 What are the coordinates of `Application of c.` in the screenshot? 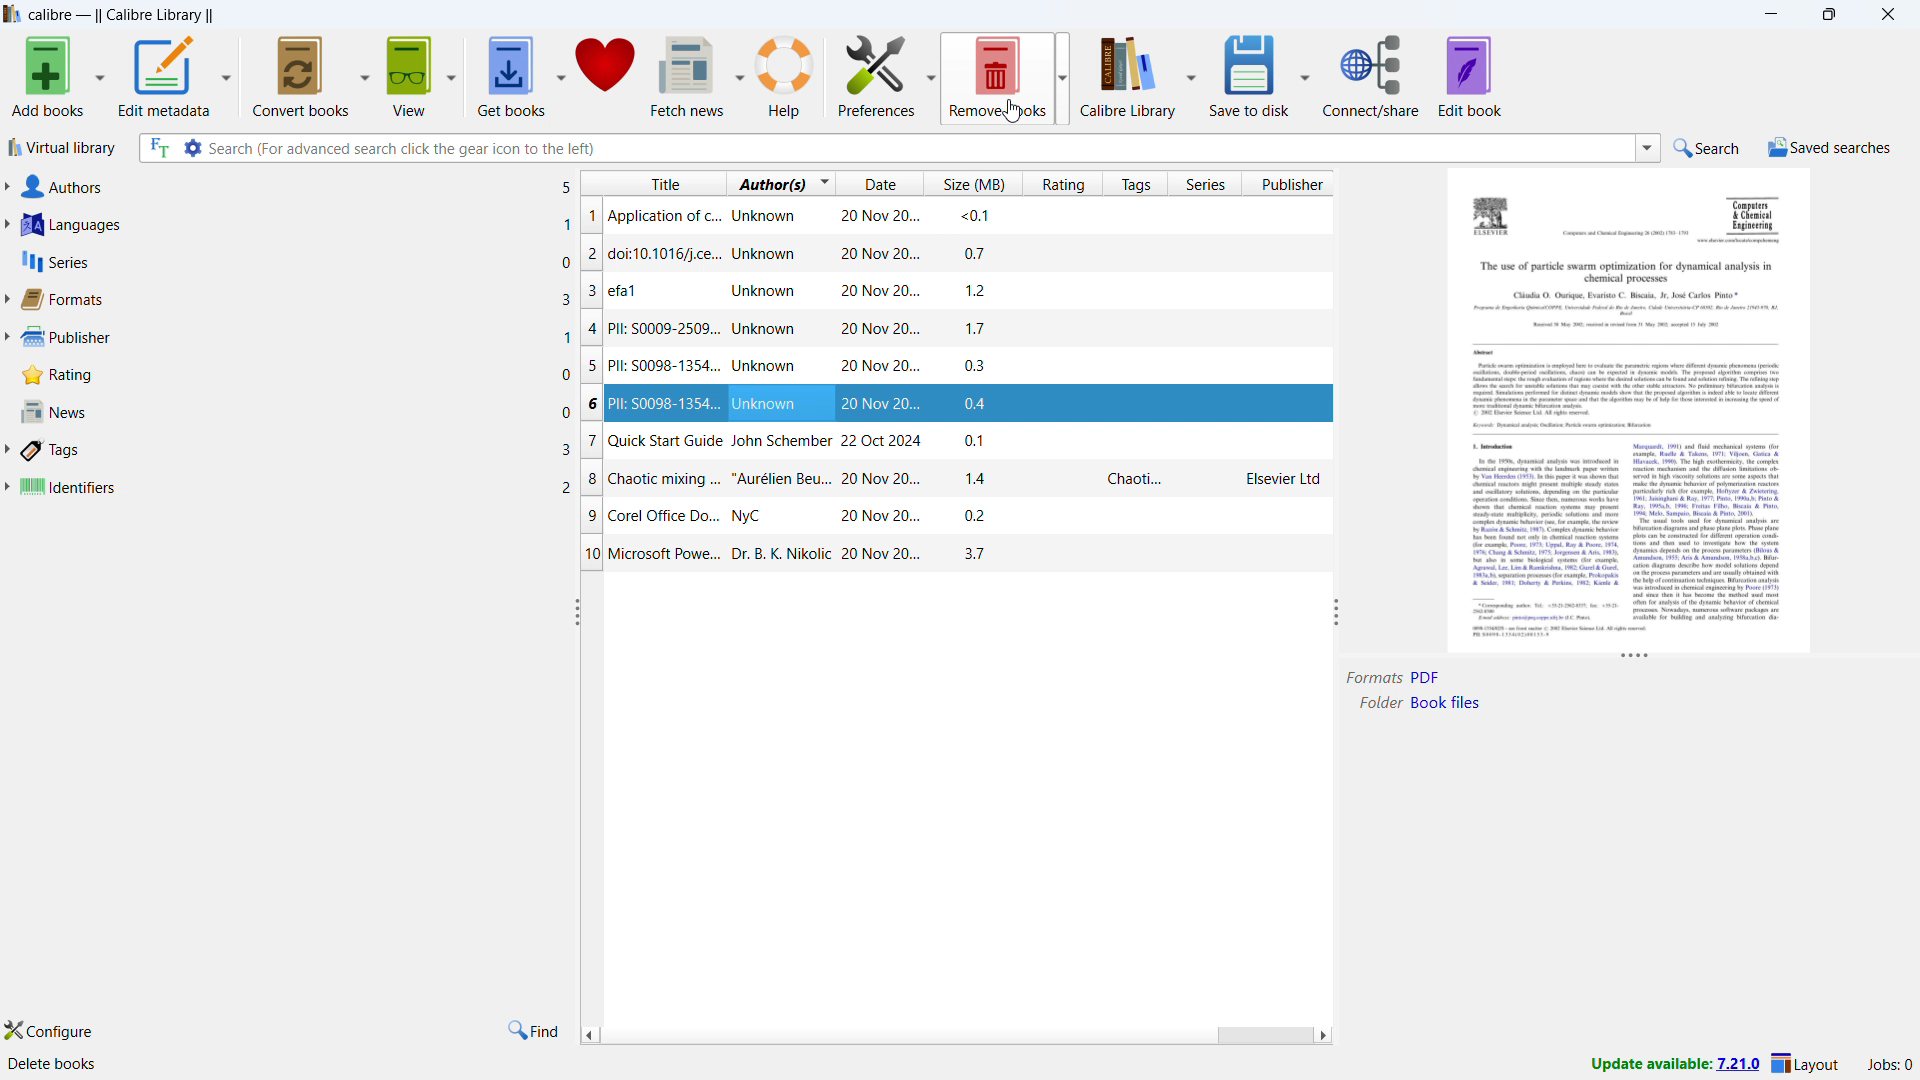 It's located at (921, 216).